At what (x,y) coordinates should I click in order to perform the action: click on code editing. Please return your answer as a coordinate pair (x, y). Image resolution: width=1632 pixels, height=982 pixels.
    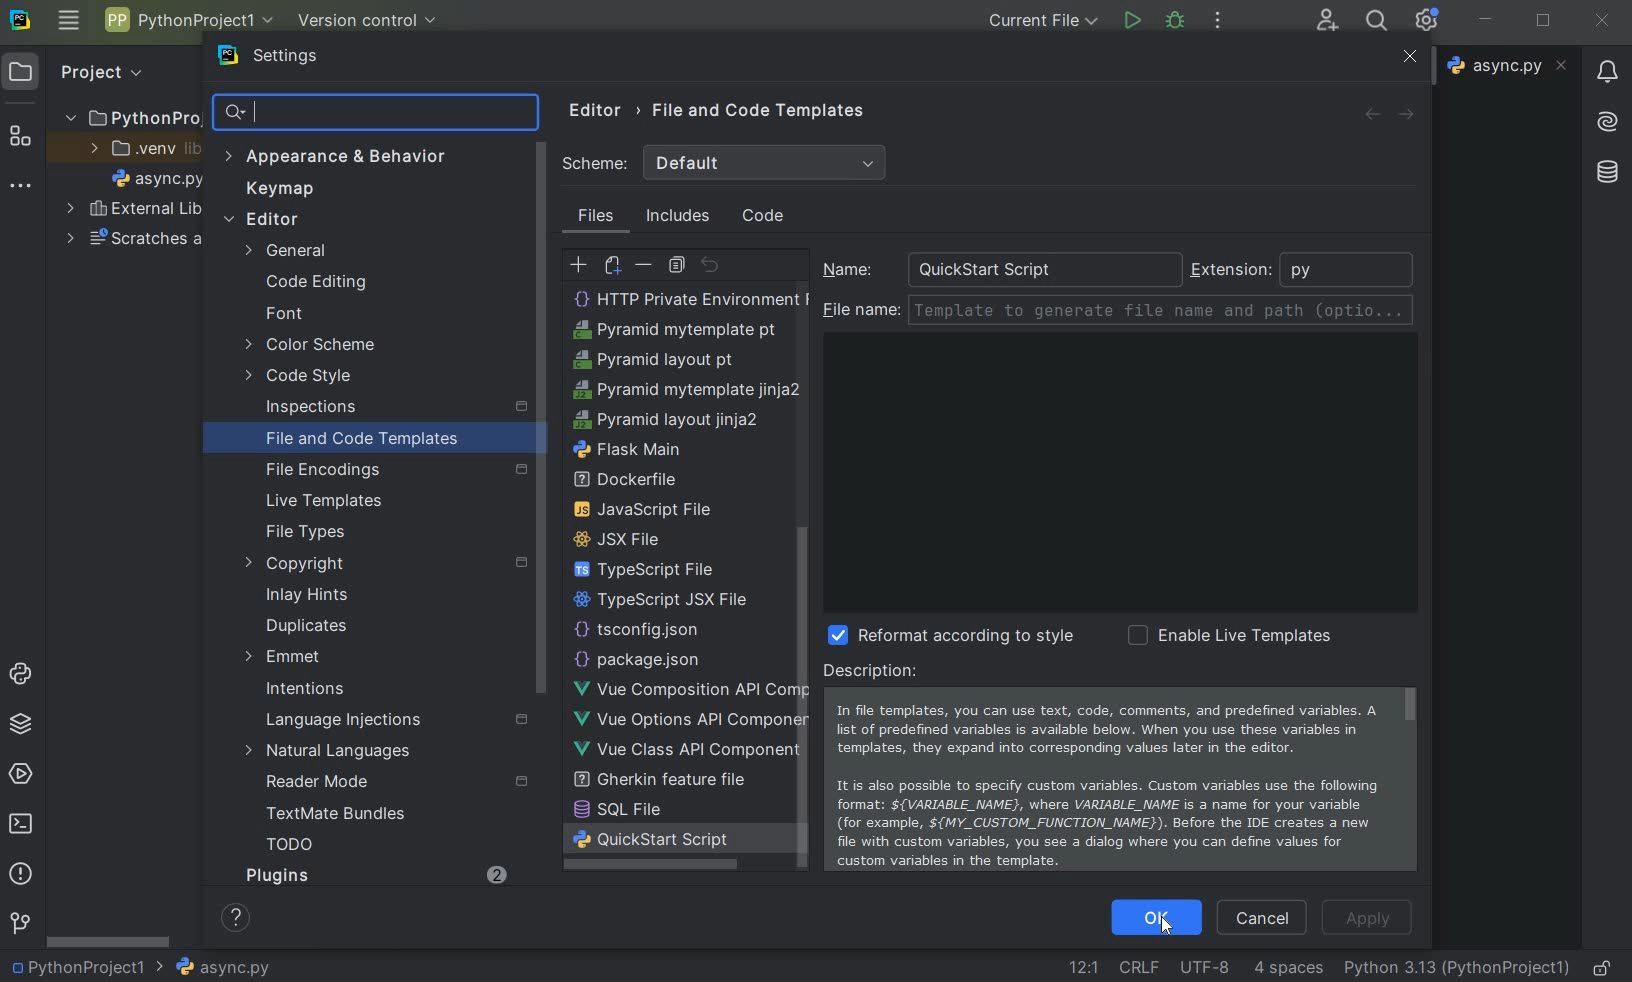
    Looking at the image, I should click on (311, 283).